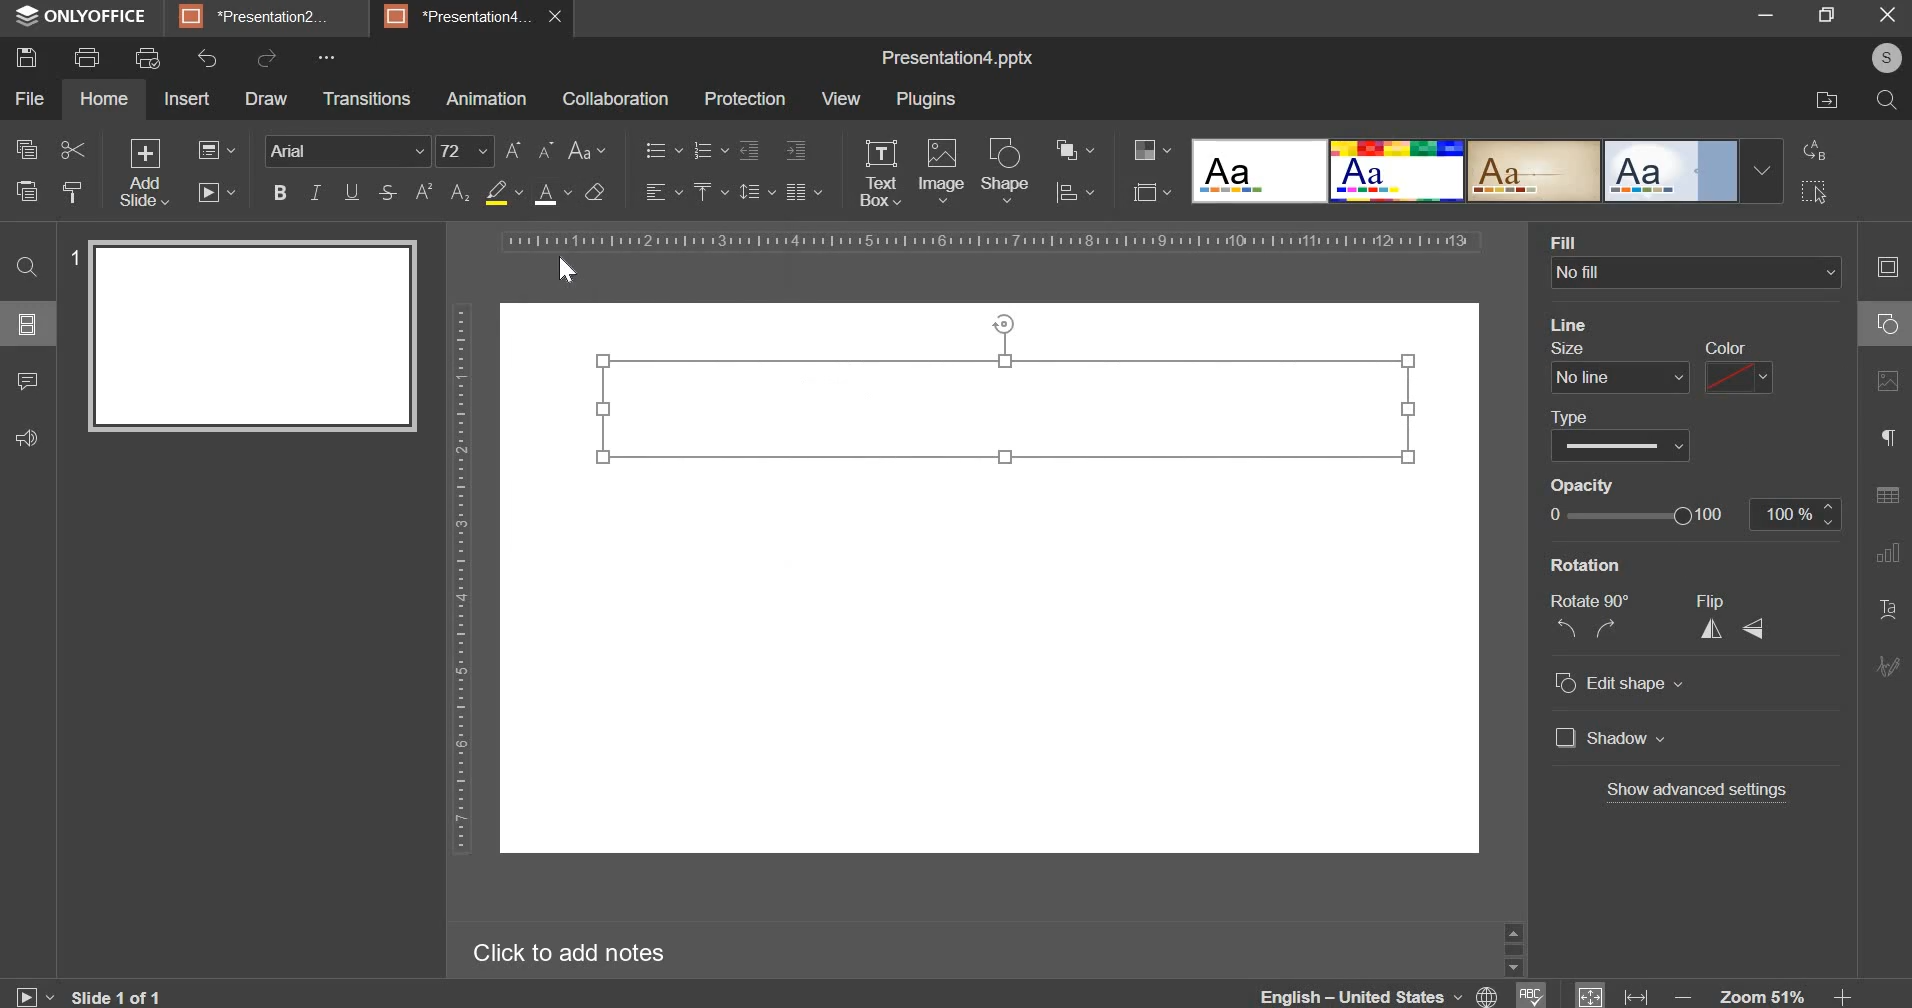 The height and width of the screenshot is (1008, 1912). I want to click on insert, so click(188, 98).